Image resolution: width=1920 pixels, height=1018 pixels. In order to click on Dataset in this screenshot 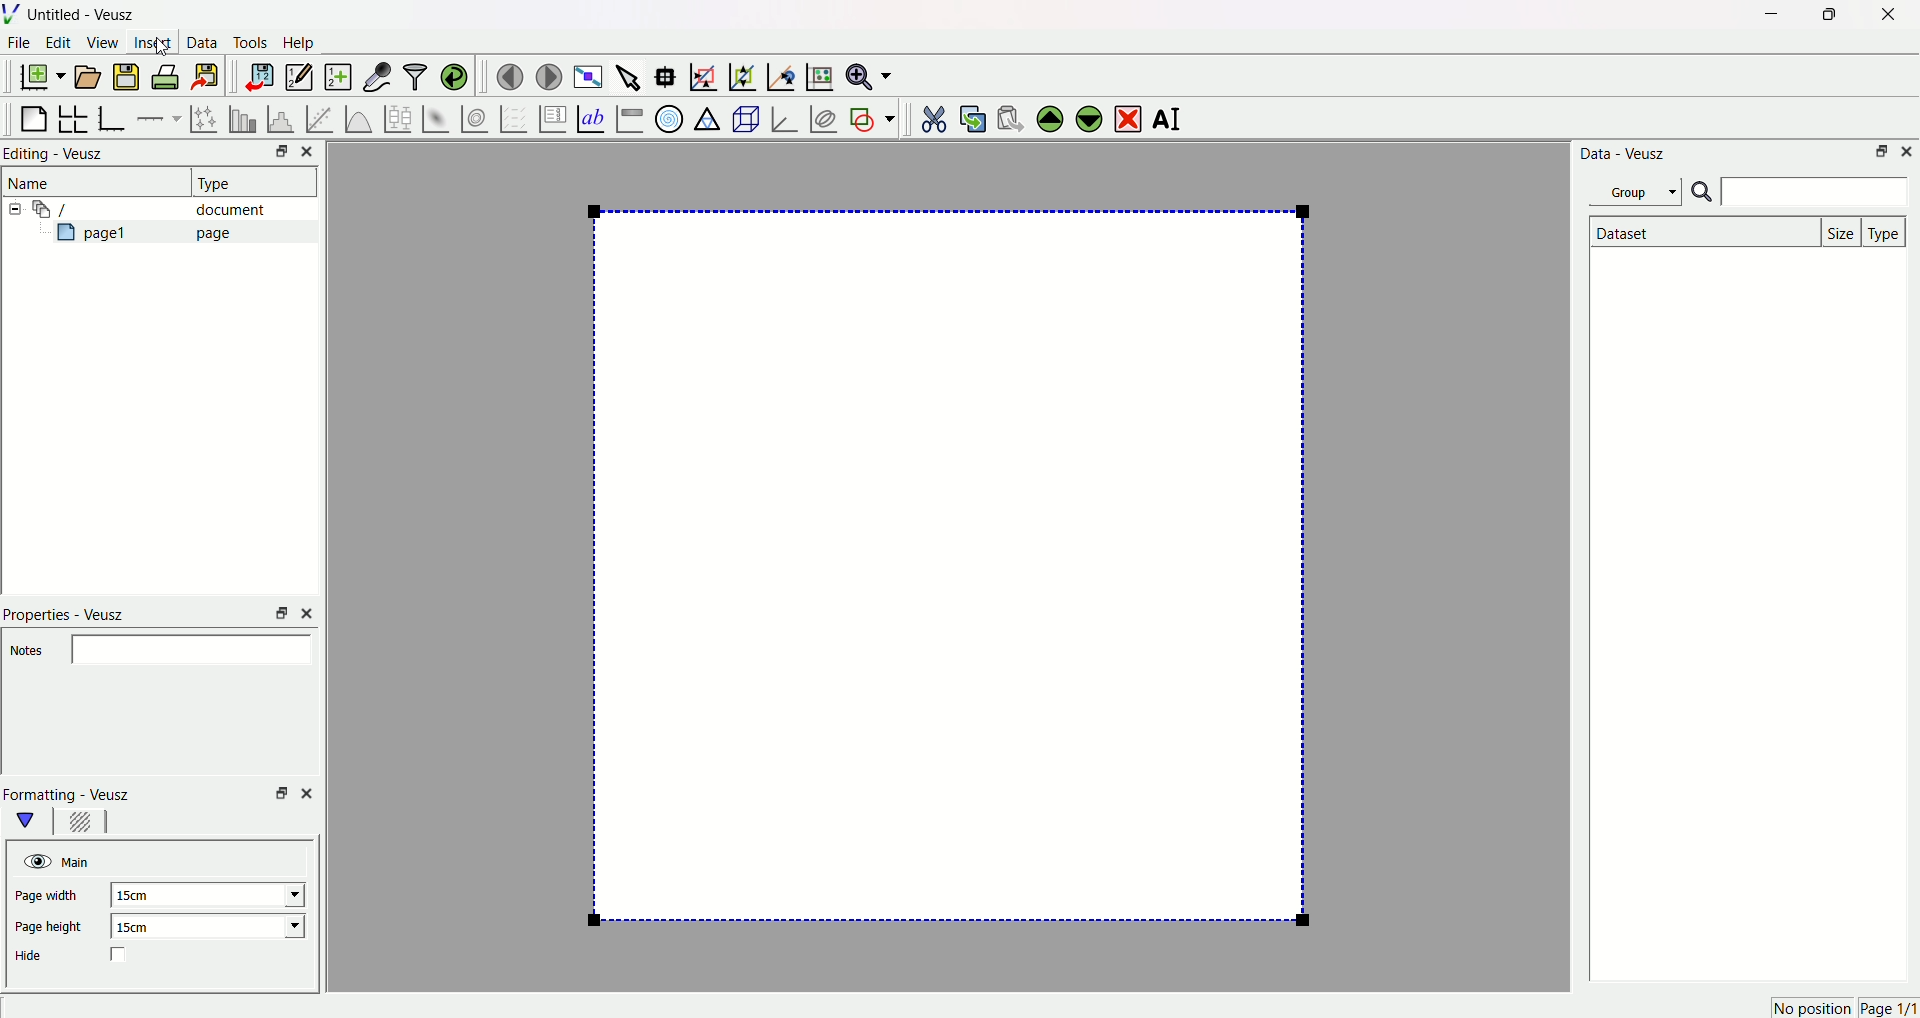, I will do `click(1701, 232)`.